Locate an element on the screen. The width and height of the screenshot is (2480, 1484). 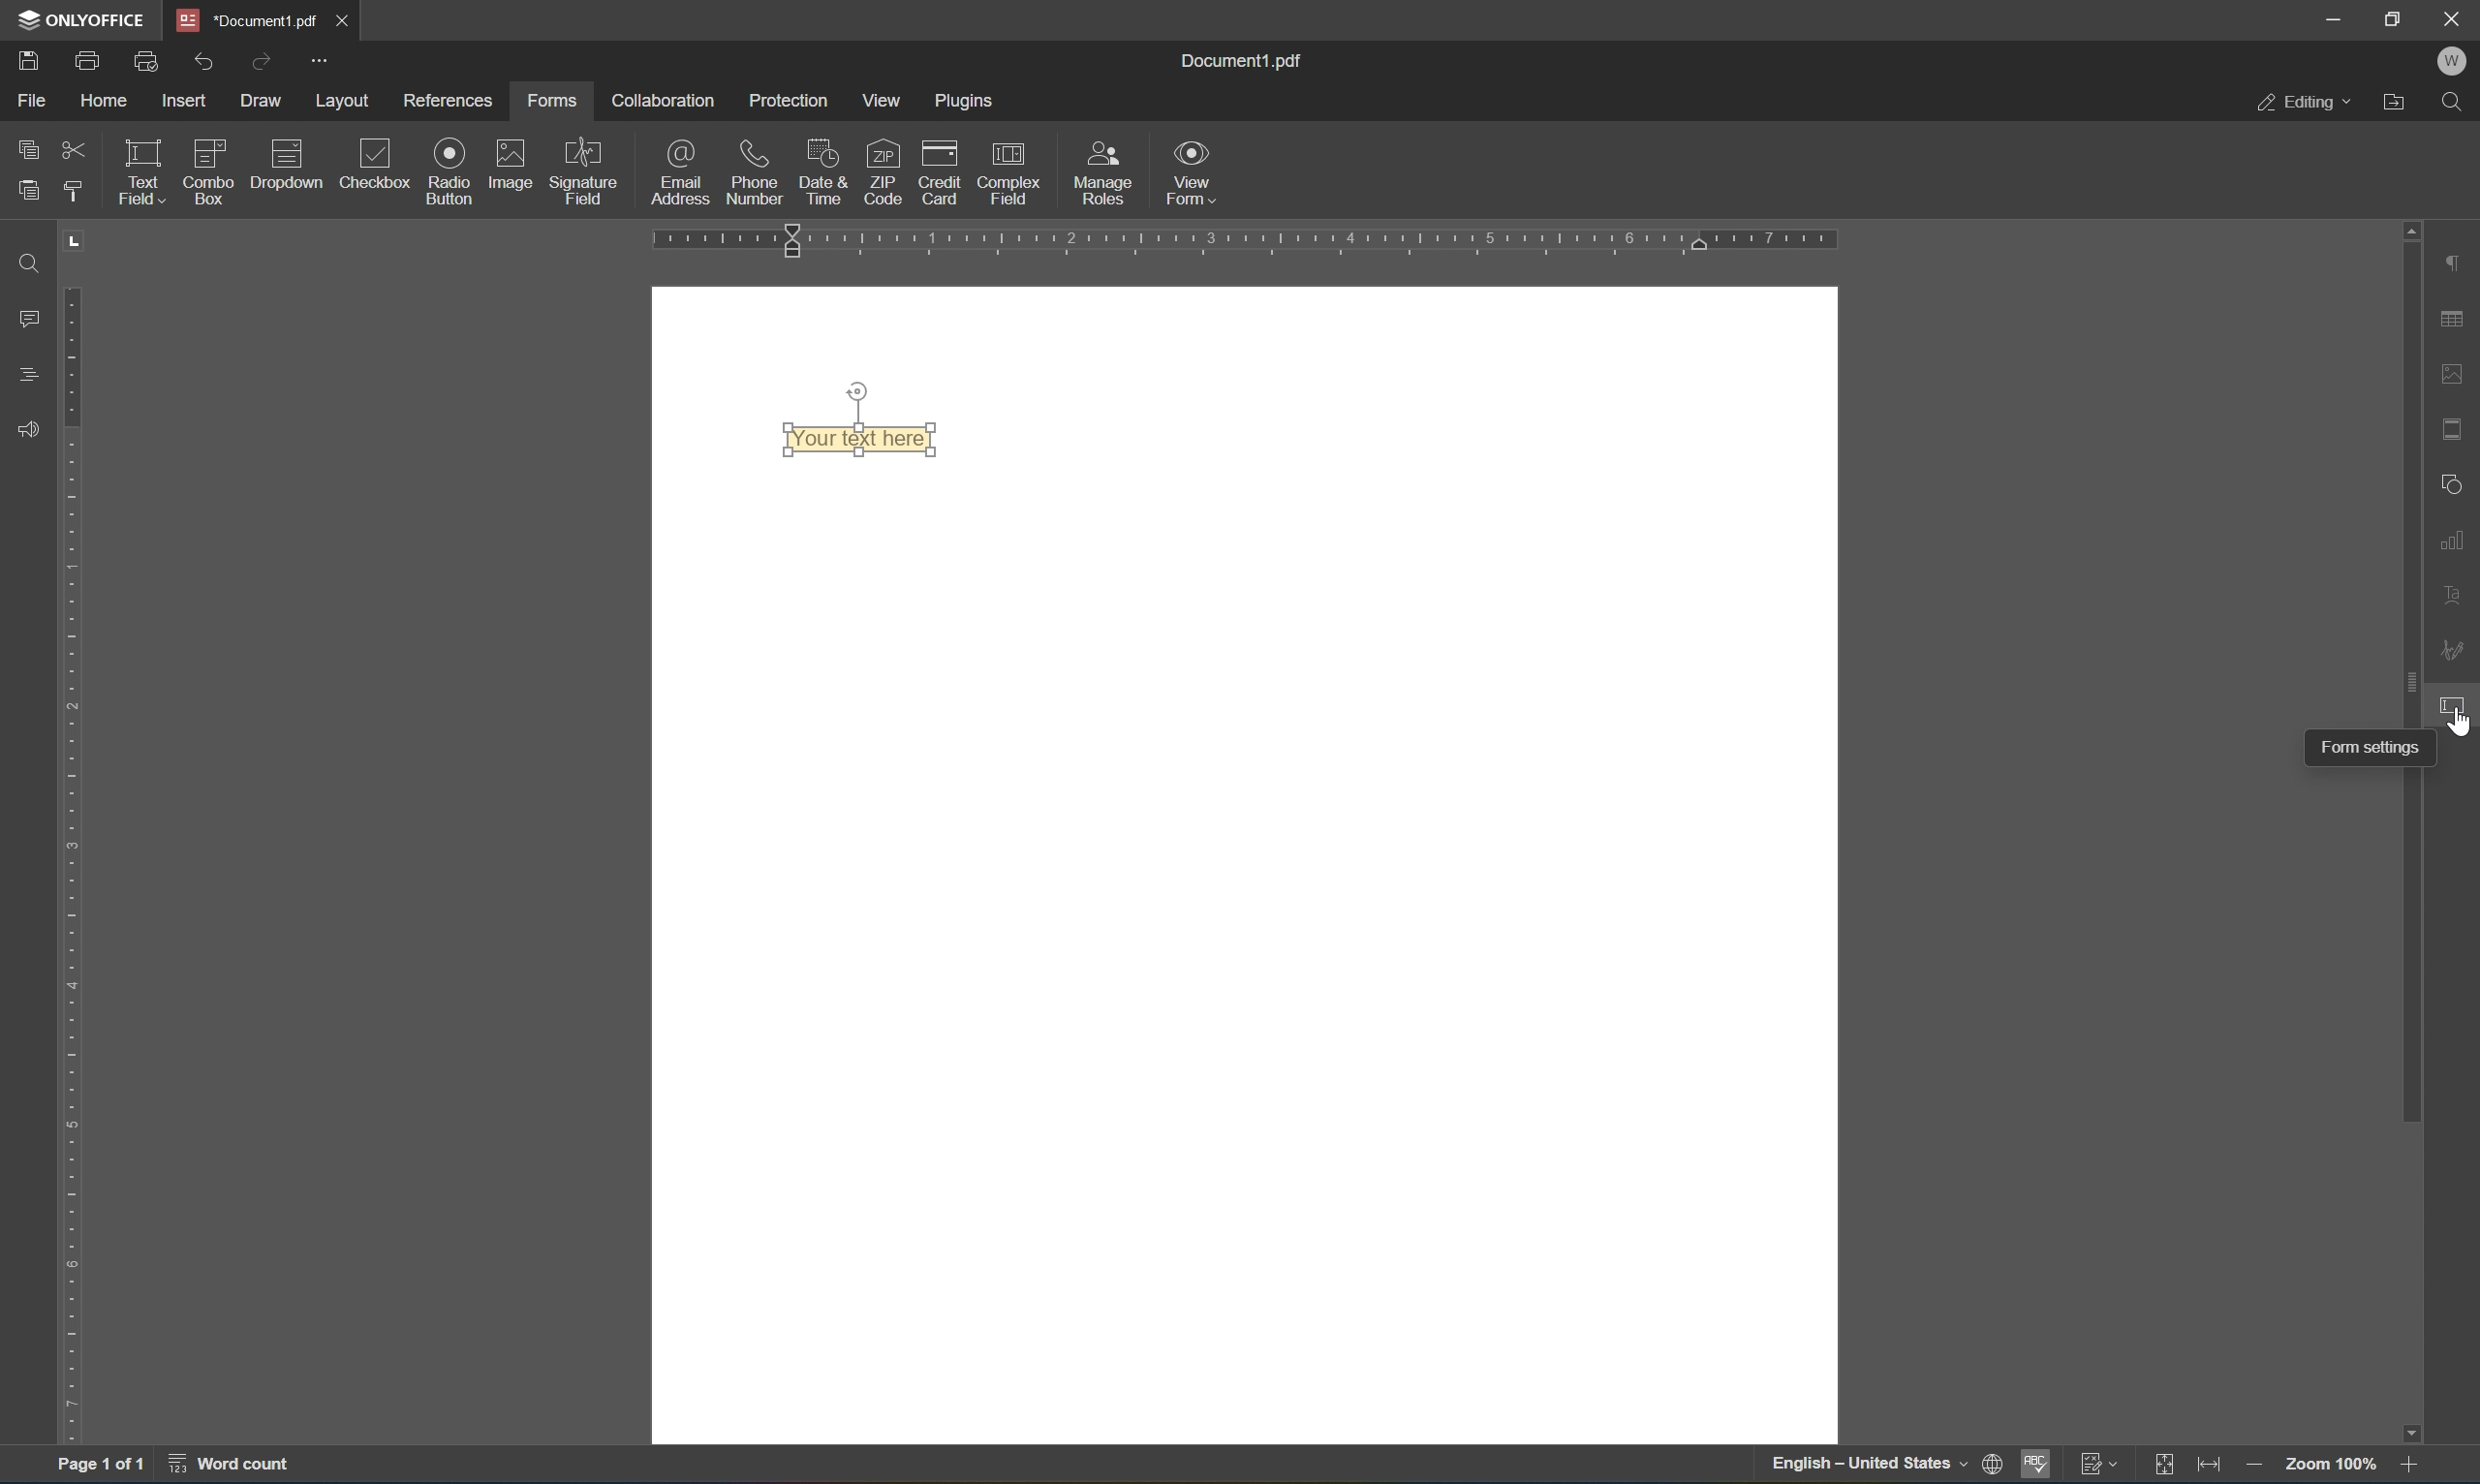
collaboration is located at coordinates (666, 101).